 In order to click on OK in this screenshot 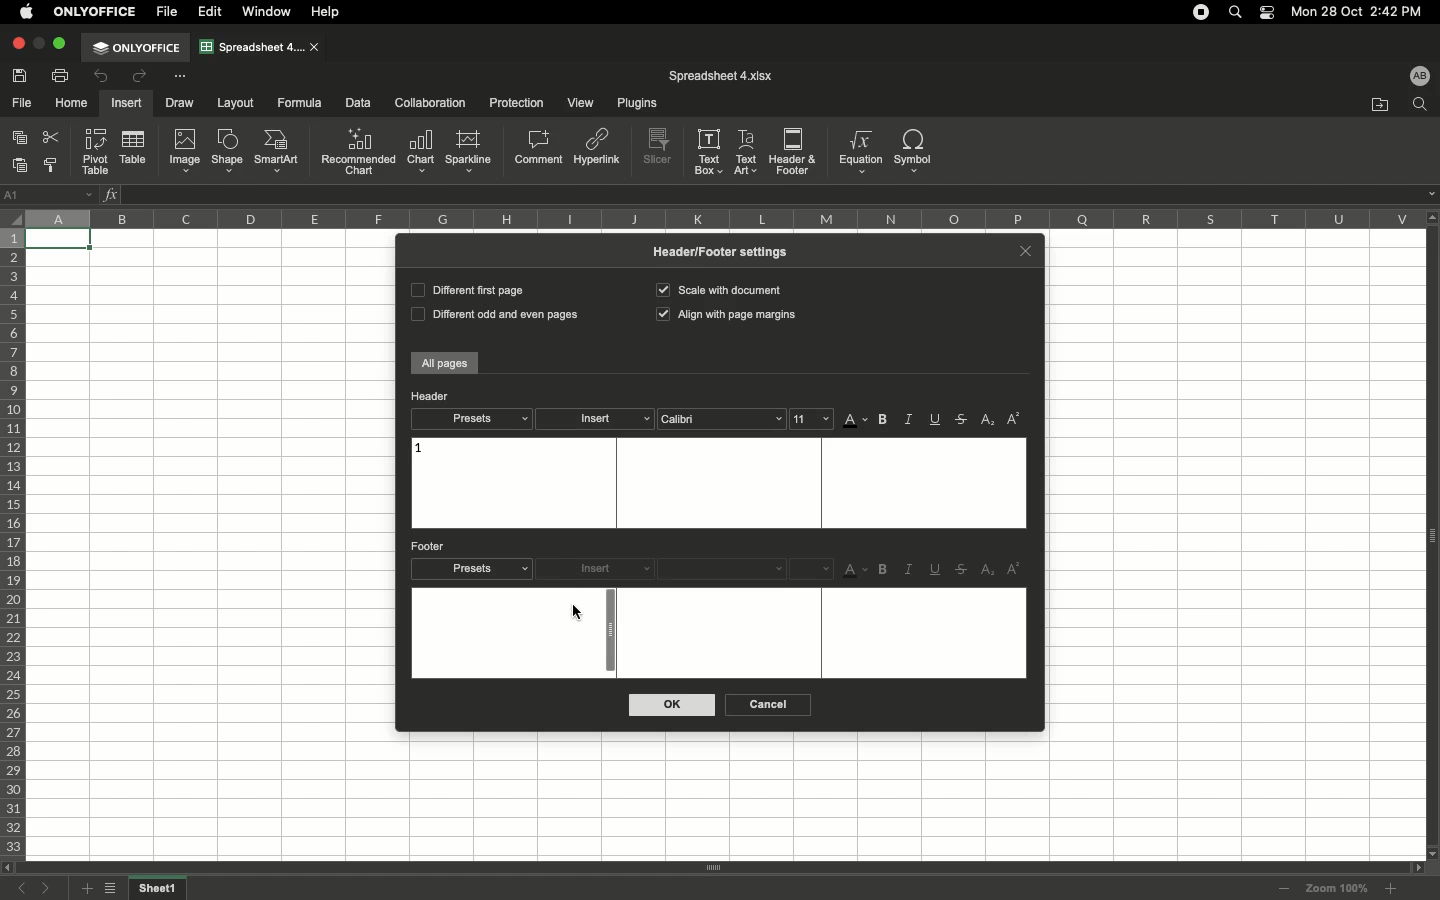, I will do `click(673, 705)`.